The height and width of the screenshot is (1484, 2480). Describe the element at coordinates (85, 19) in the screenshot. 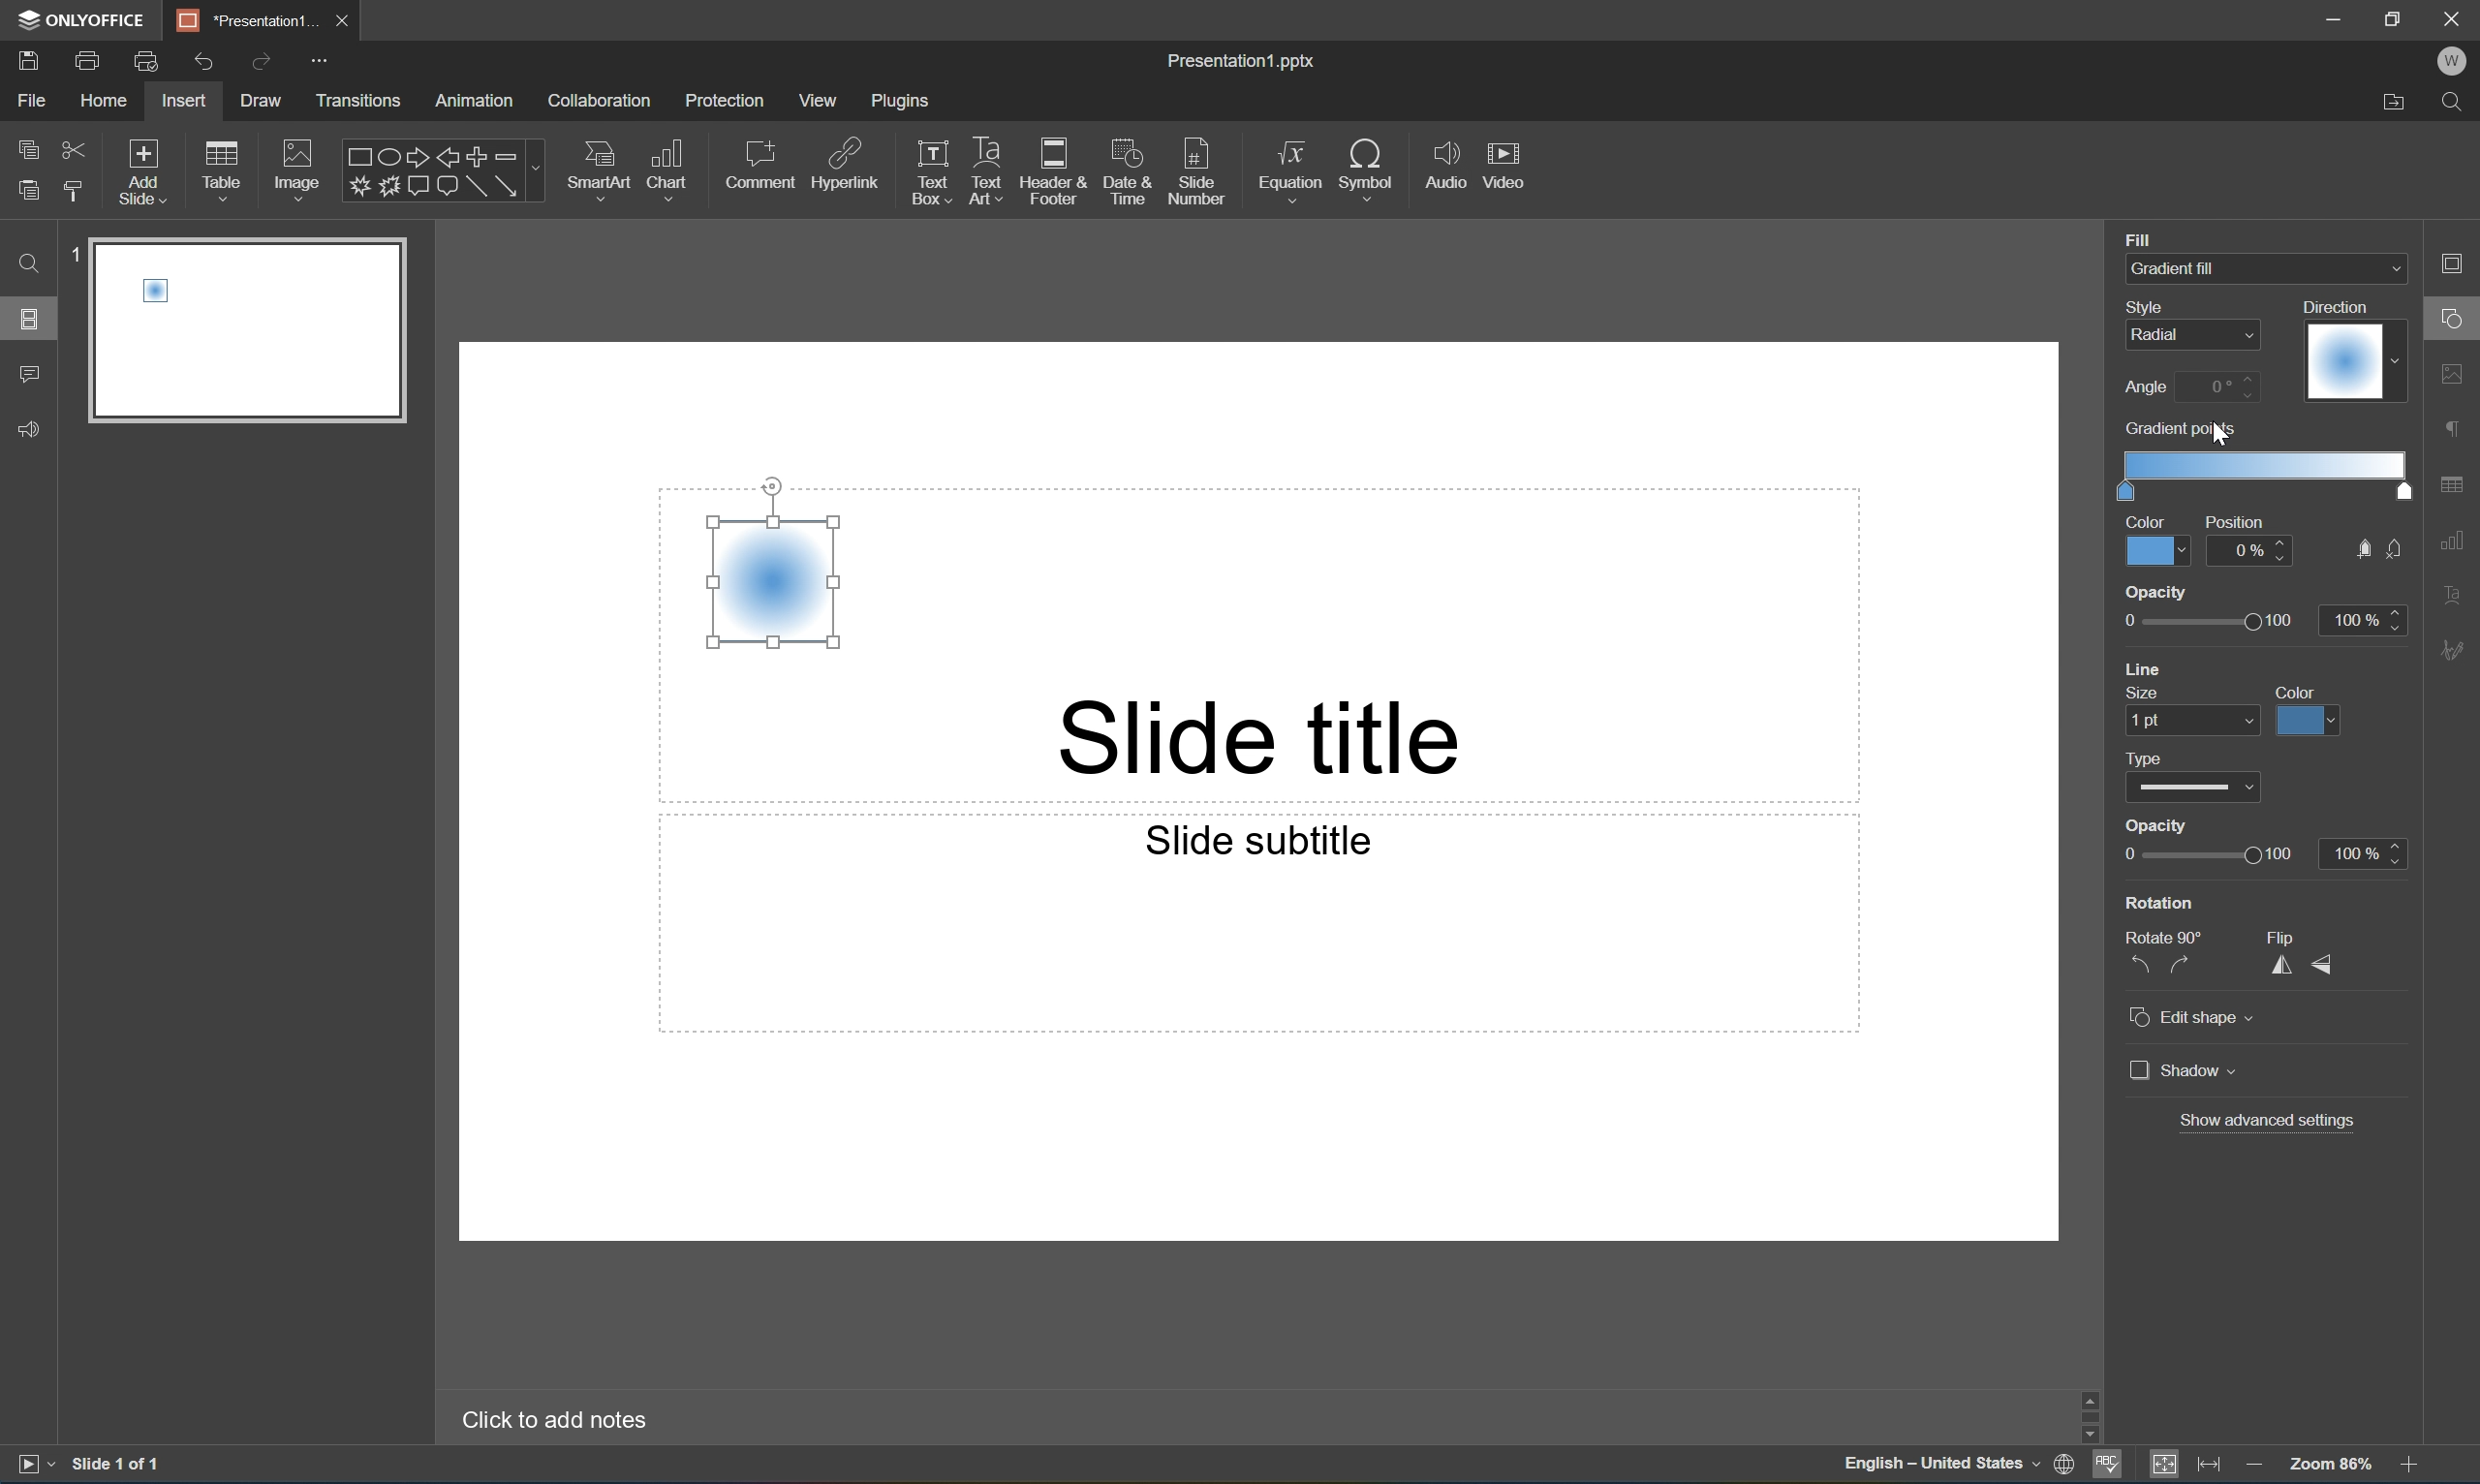

I see `ONLYOFFICE` at that location.